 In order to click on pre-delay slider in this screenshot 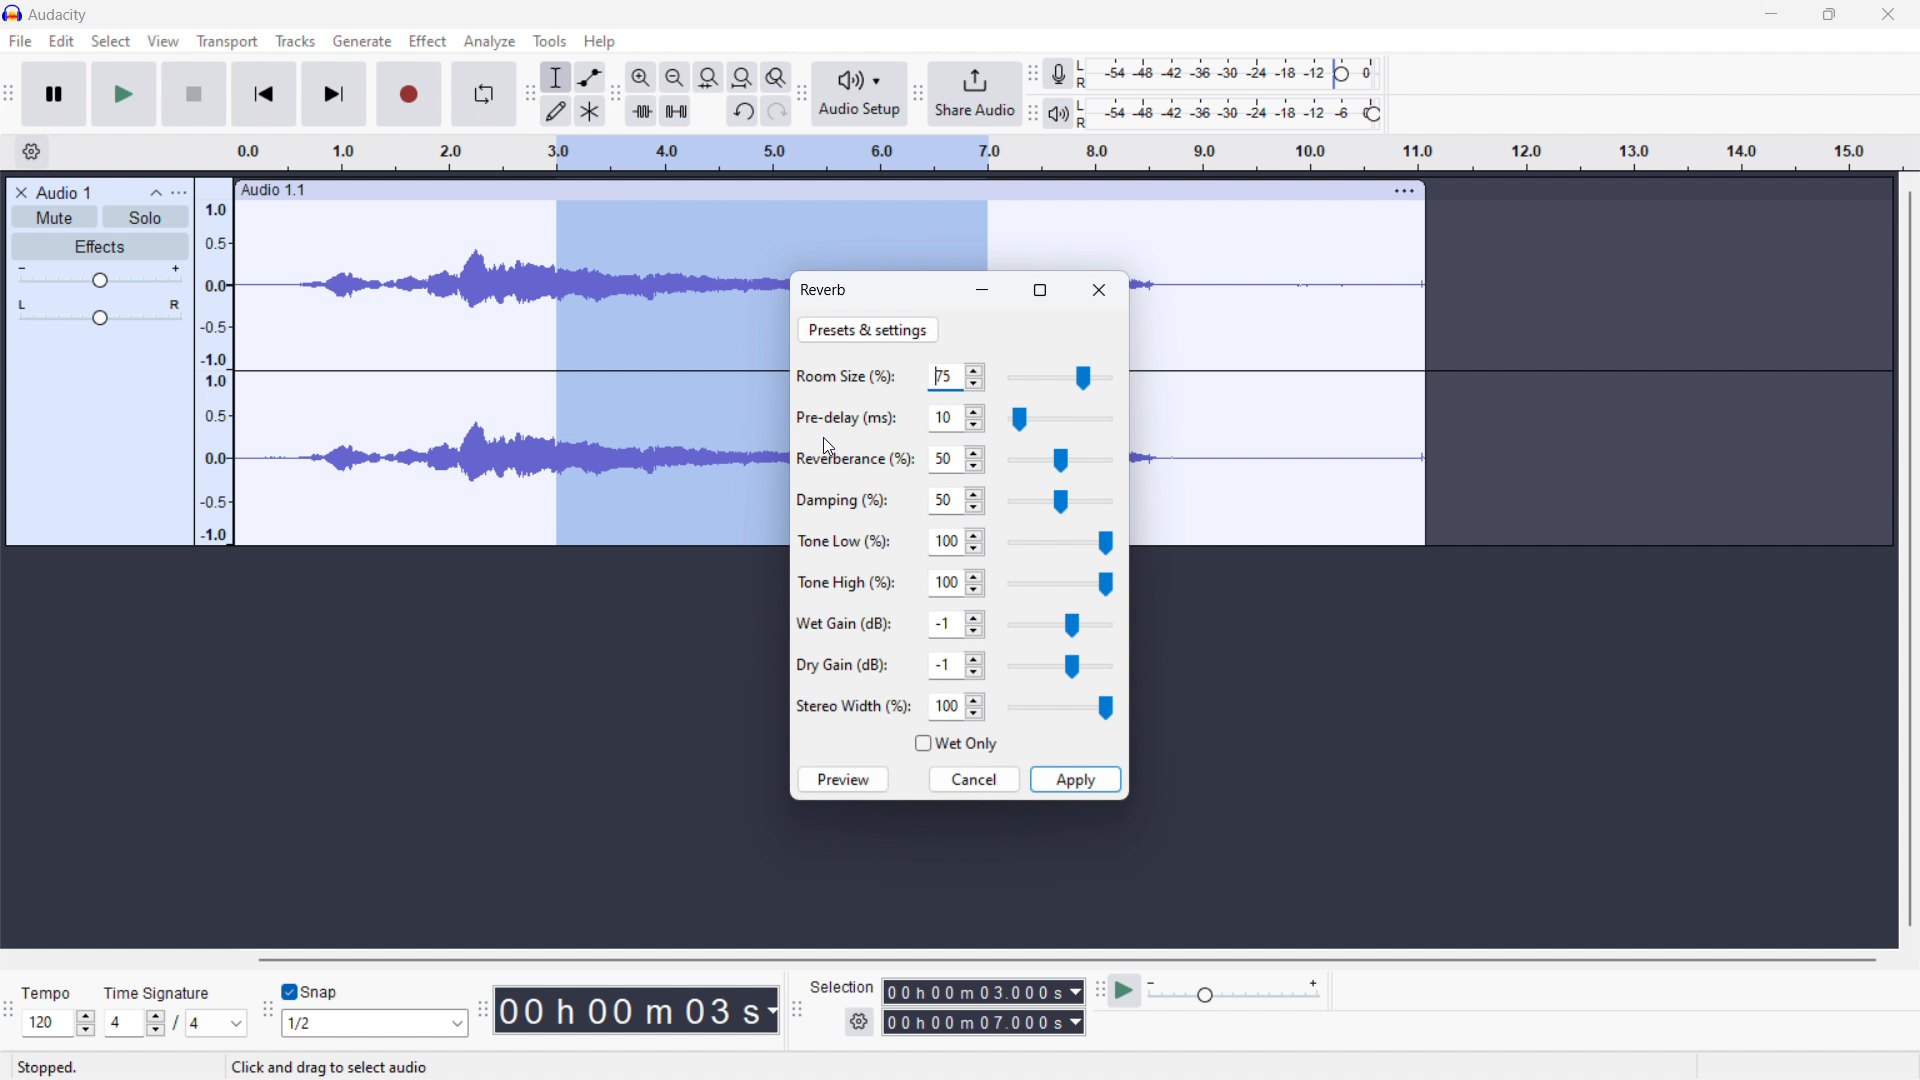, I will do `click(1056, 419)`.